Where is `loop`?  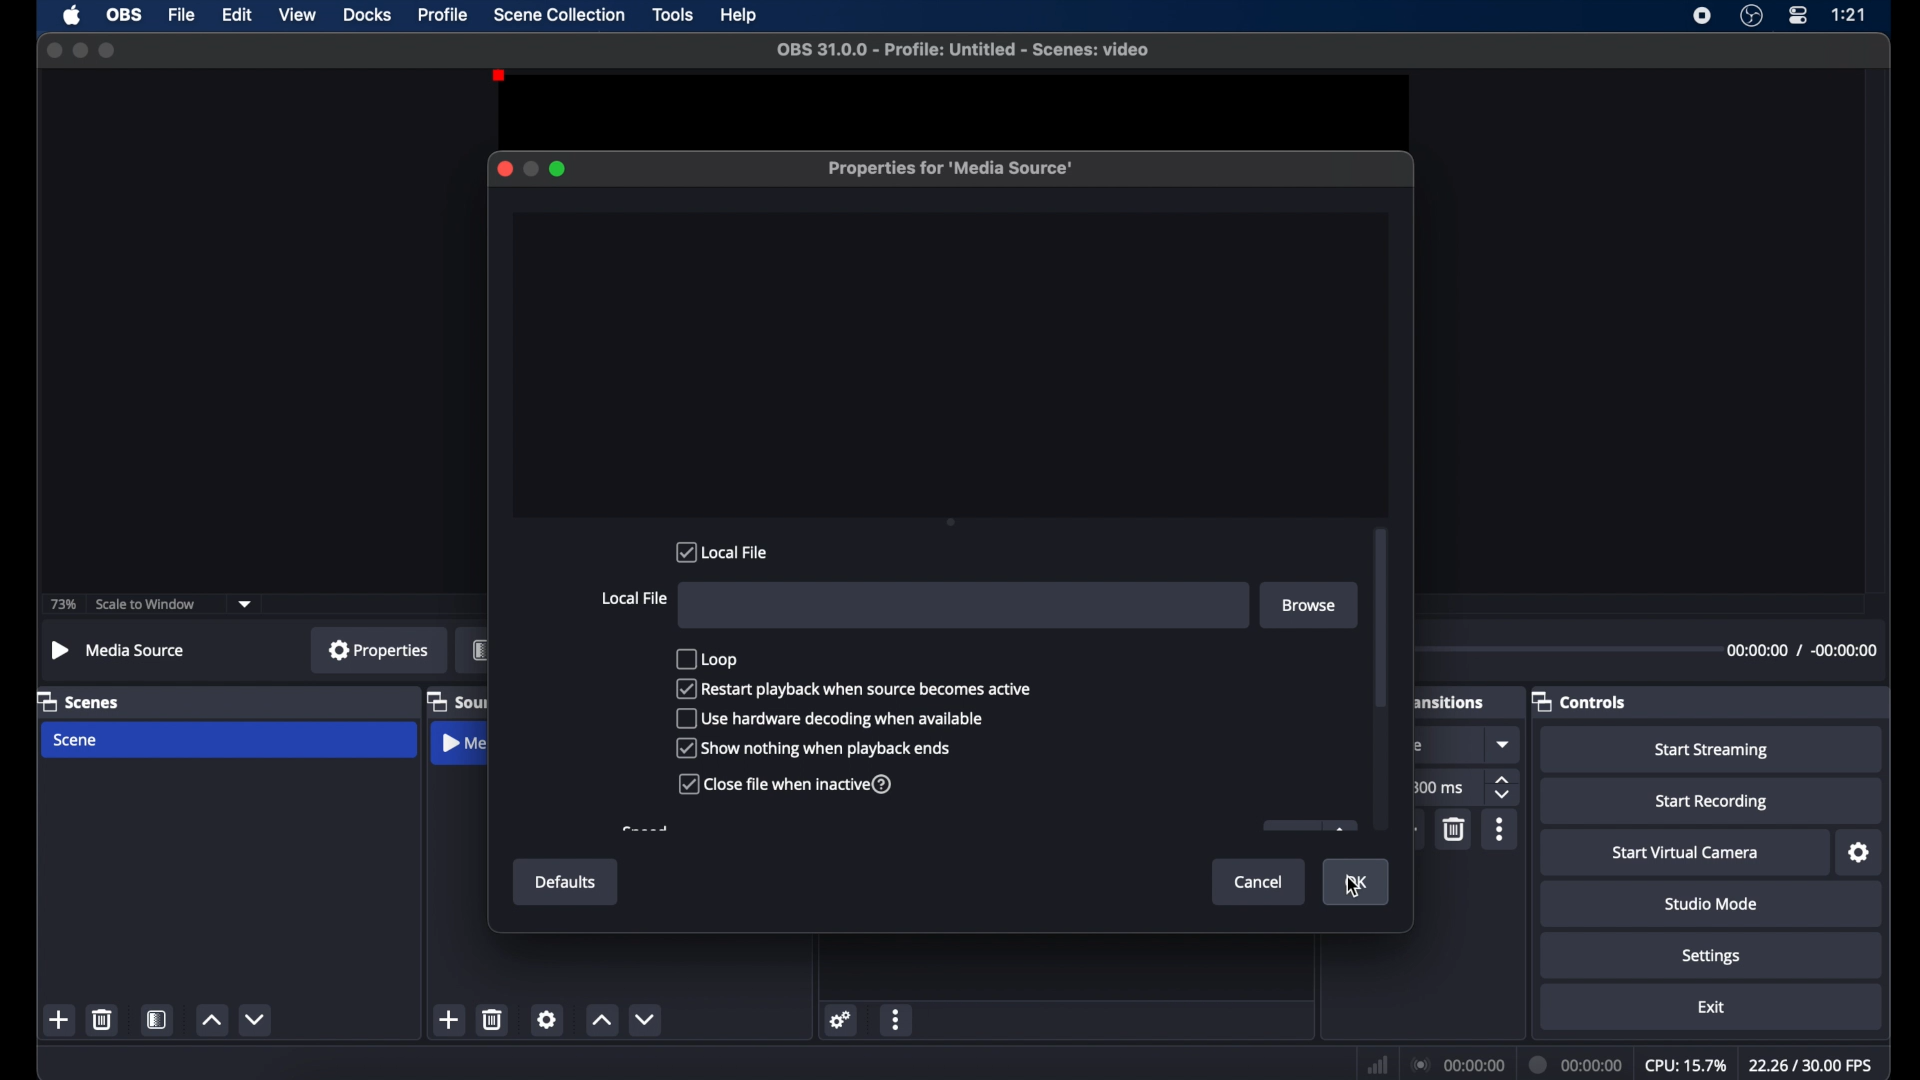
loop is located at coordinates (708, 658).